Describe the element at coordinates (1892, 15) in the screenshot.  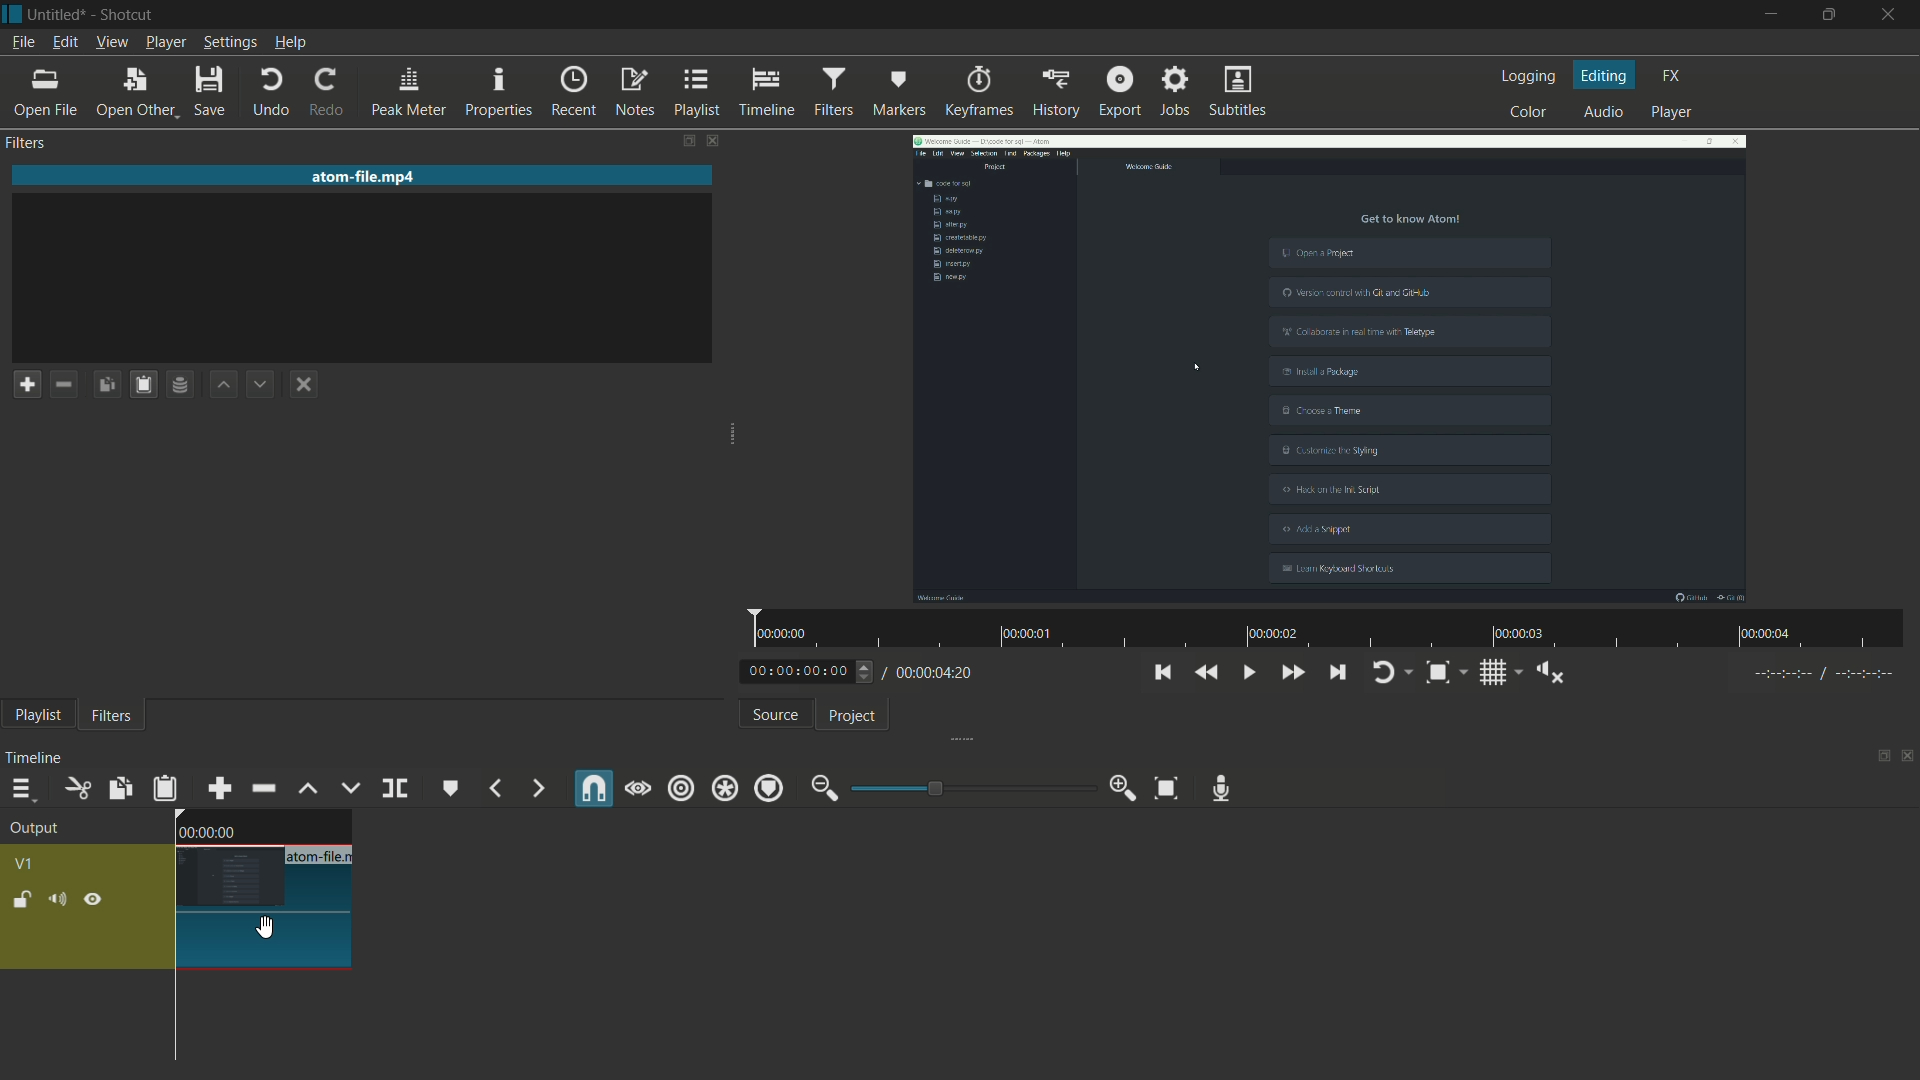
I see `close app` at that location.